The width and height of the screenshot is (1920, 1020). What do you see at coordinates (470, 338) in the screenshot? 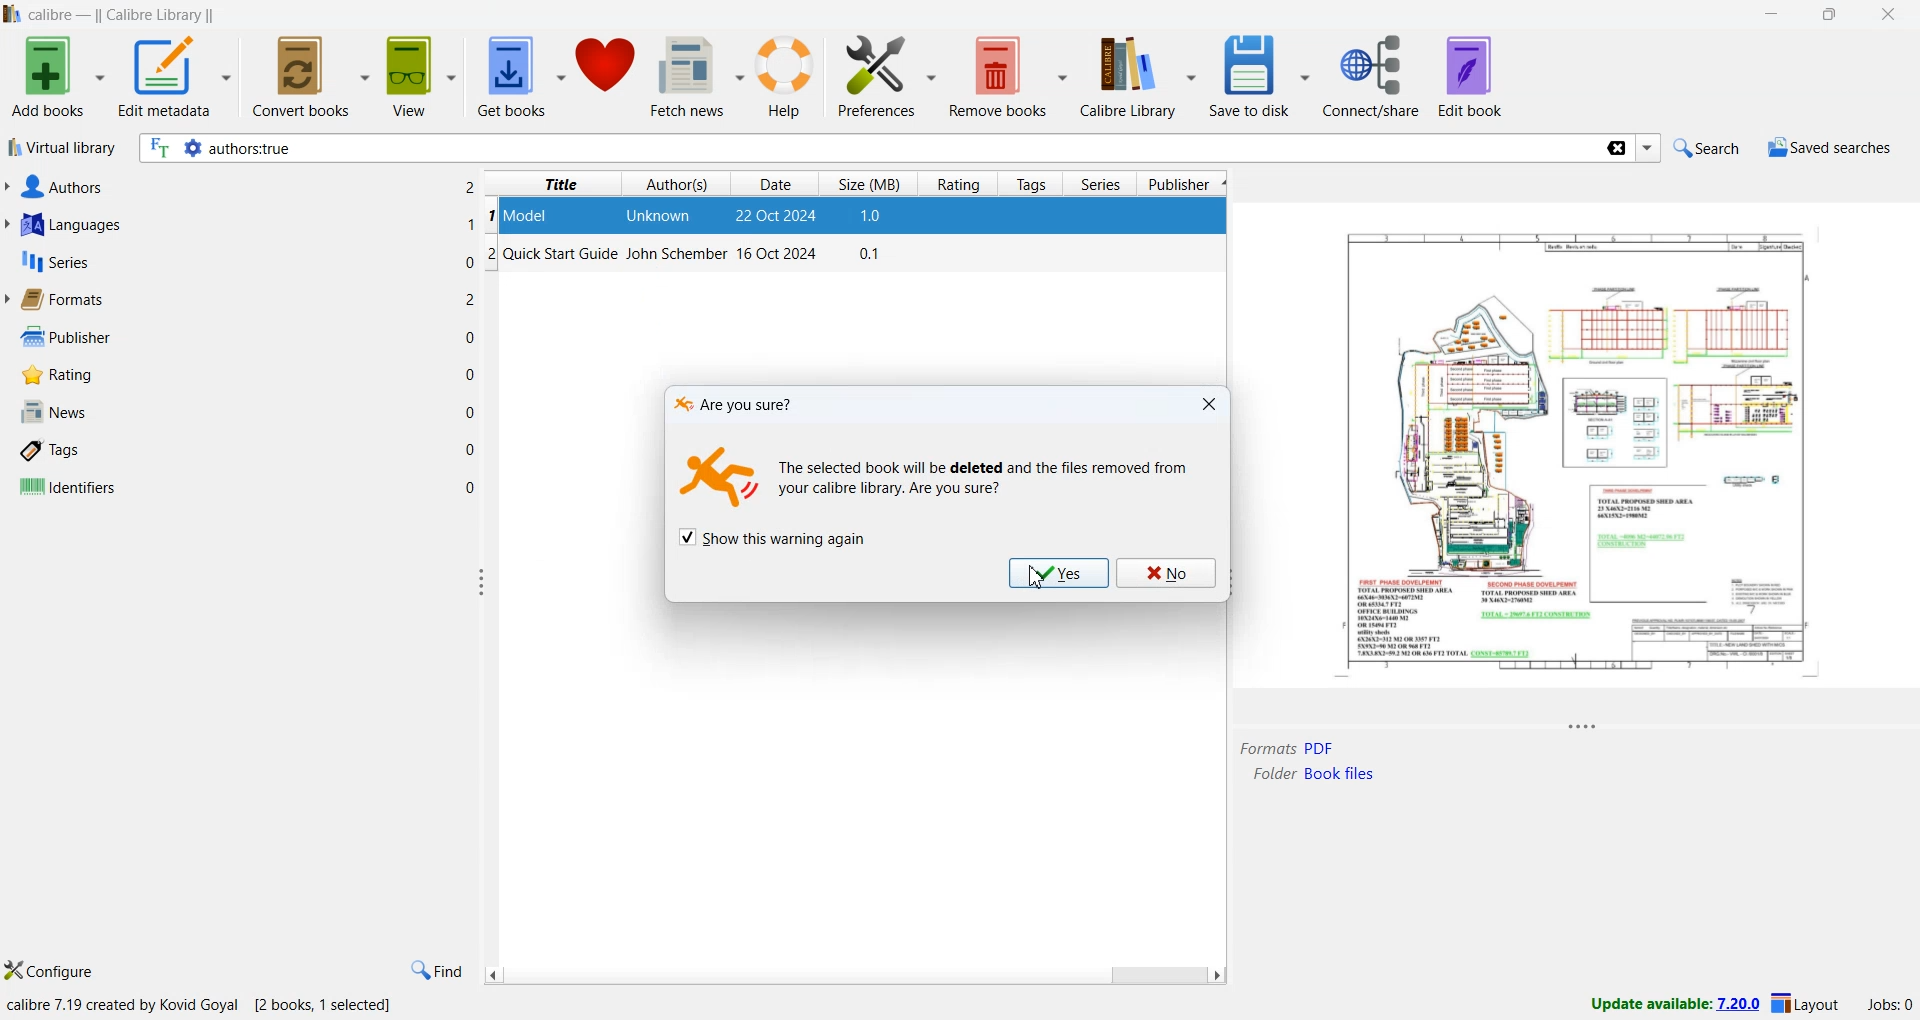
I see `0` at bounding box center [470, 338].